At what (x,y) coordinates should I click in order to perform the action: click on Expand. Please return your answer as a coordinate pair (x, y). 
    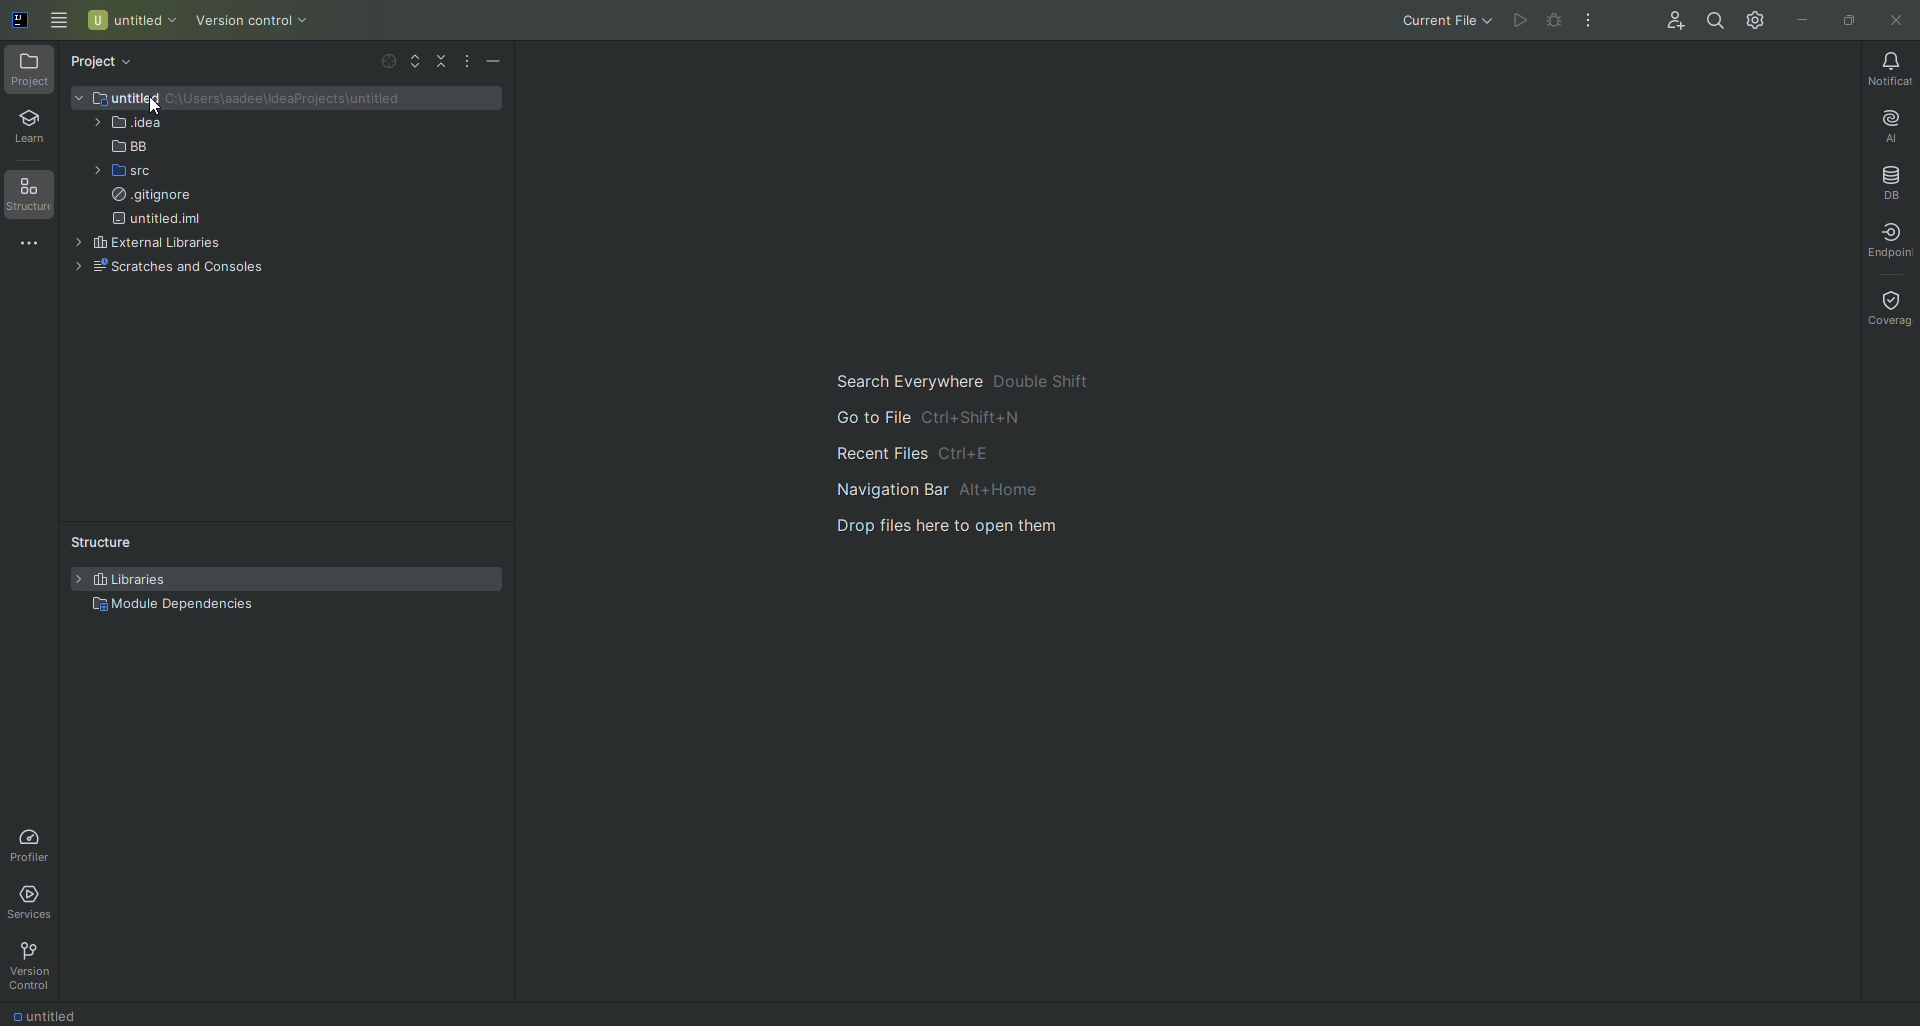
    Looking at the image, I should click on (414, 60).